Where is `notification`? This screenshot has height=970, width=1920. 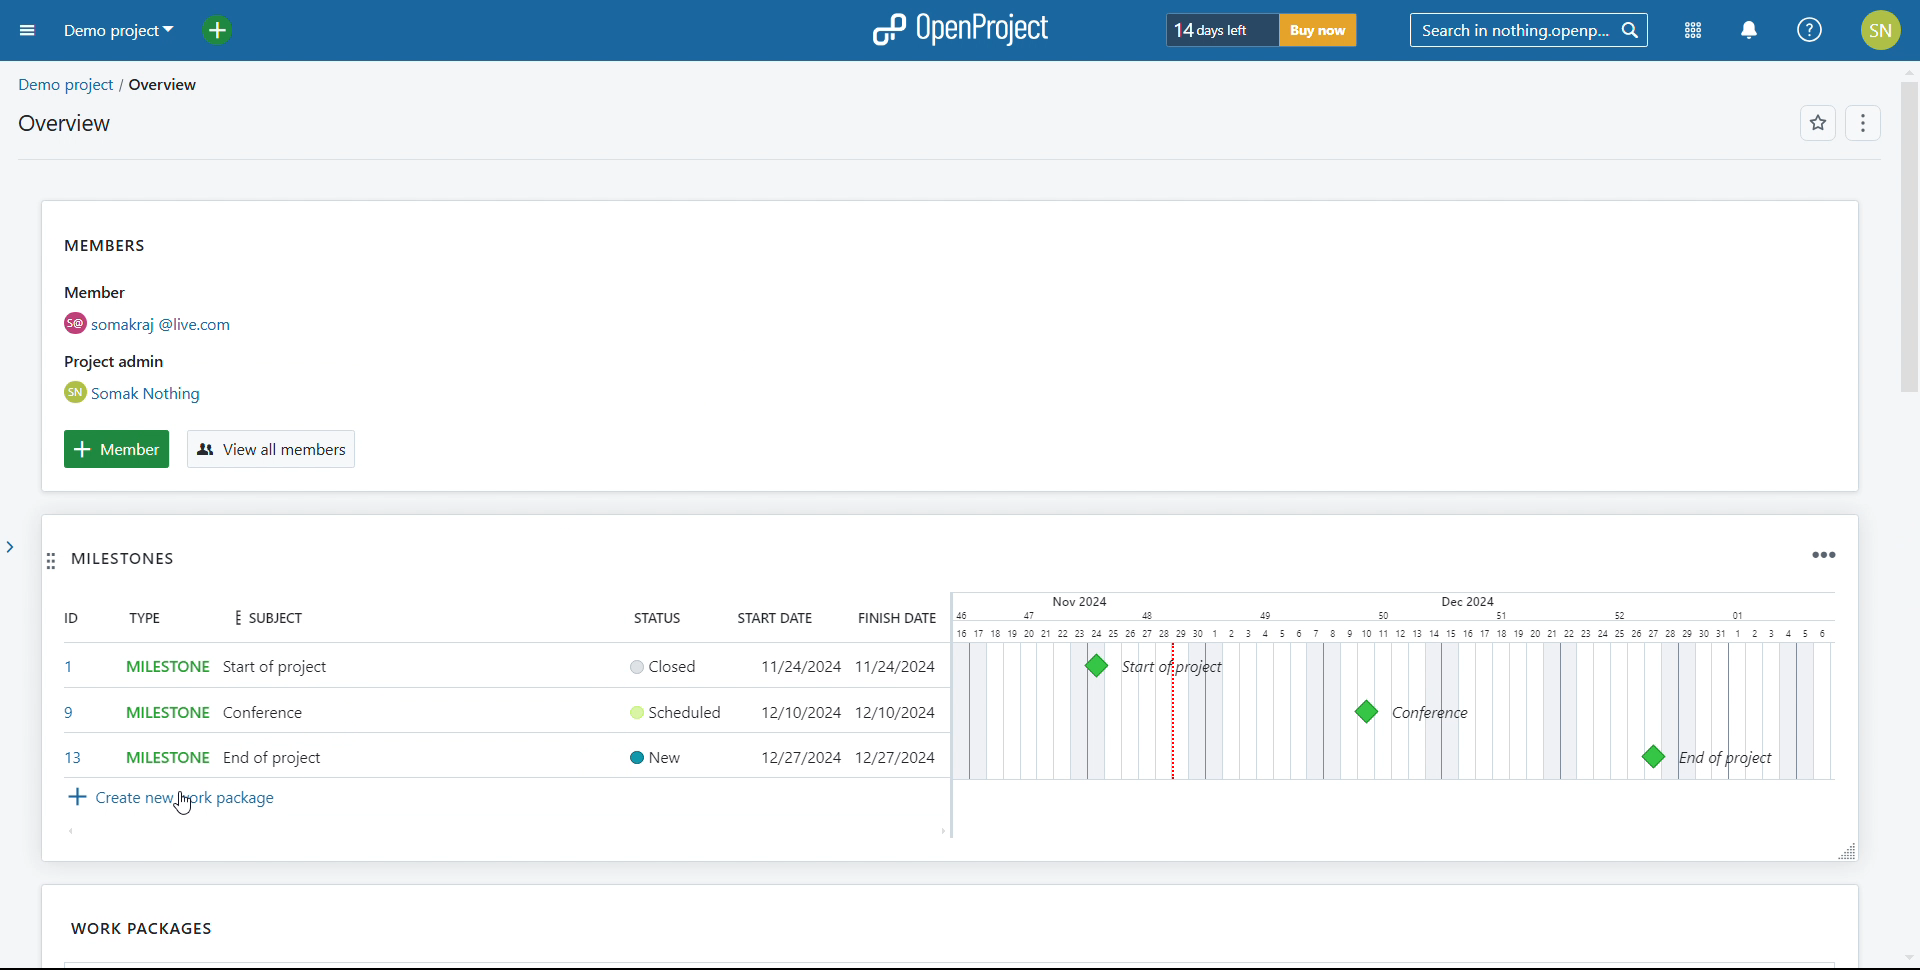 notification is located at coordinates (1748, 31).